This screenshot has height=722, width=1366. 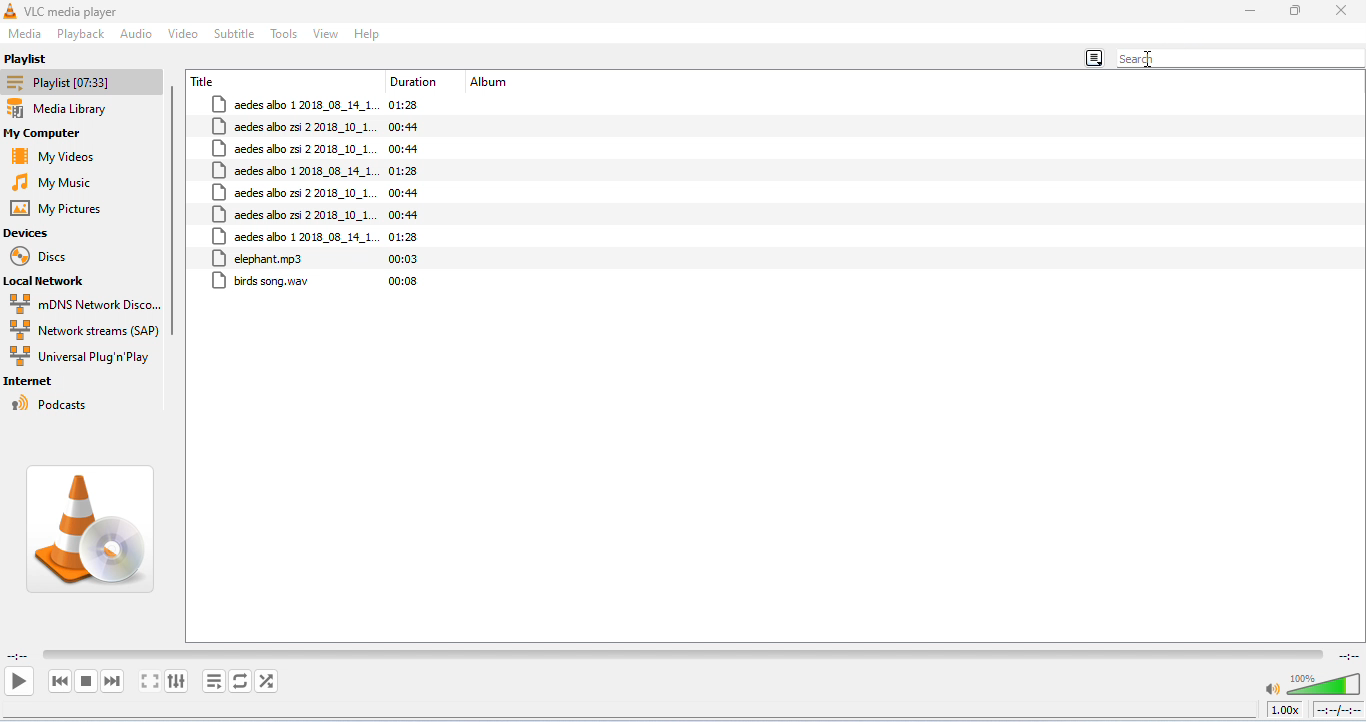 I want to click on 00:08, so click(x=403, y=281).